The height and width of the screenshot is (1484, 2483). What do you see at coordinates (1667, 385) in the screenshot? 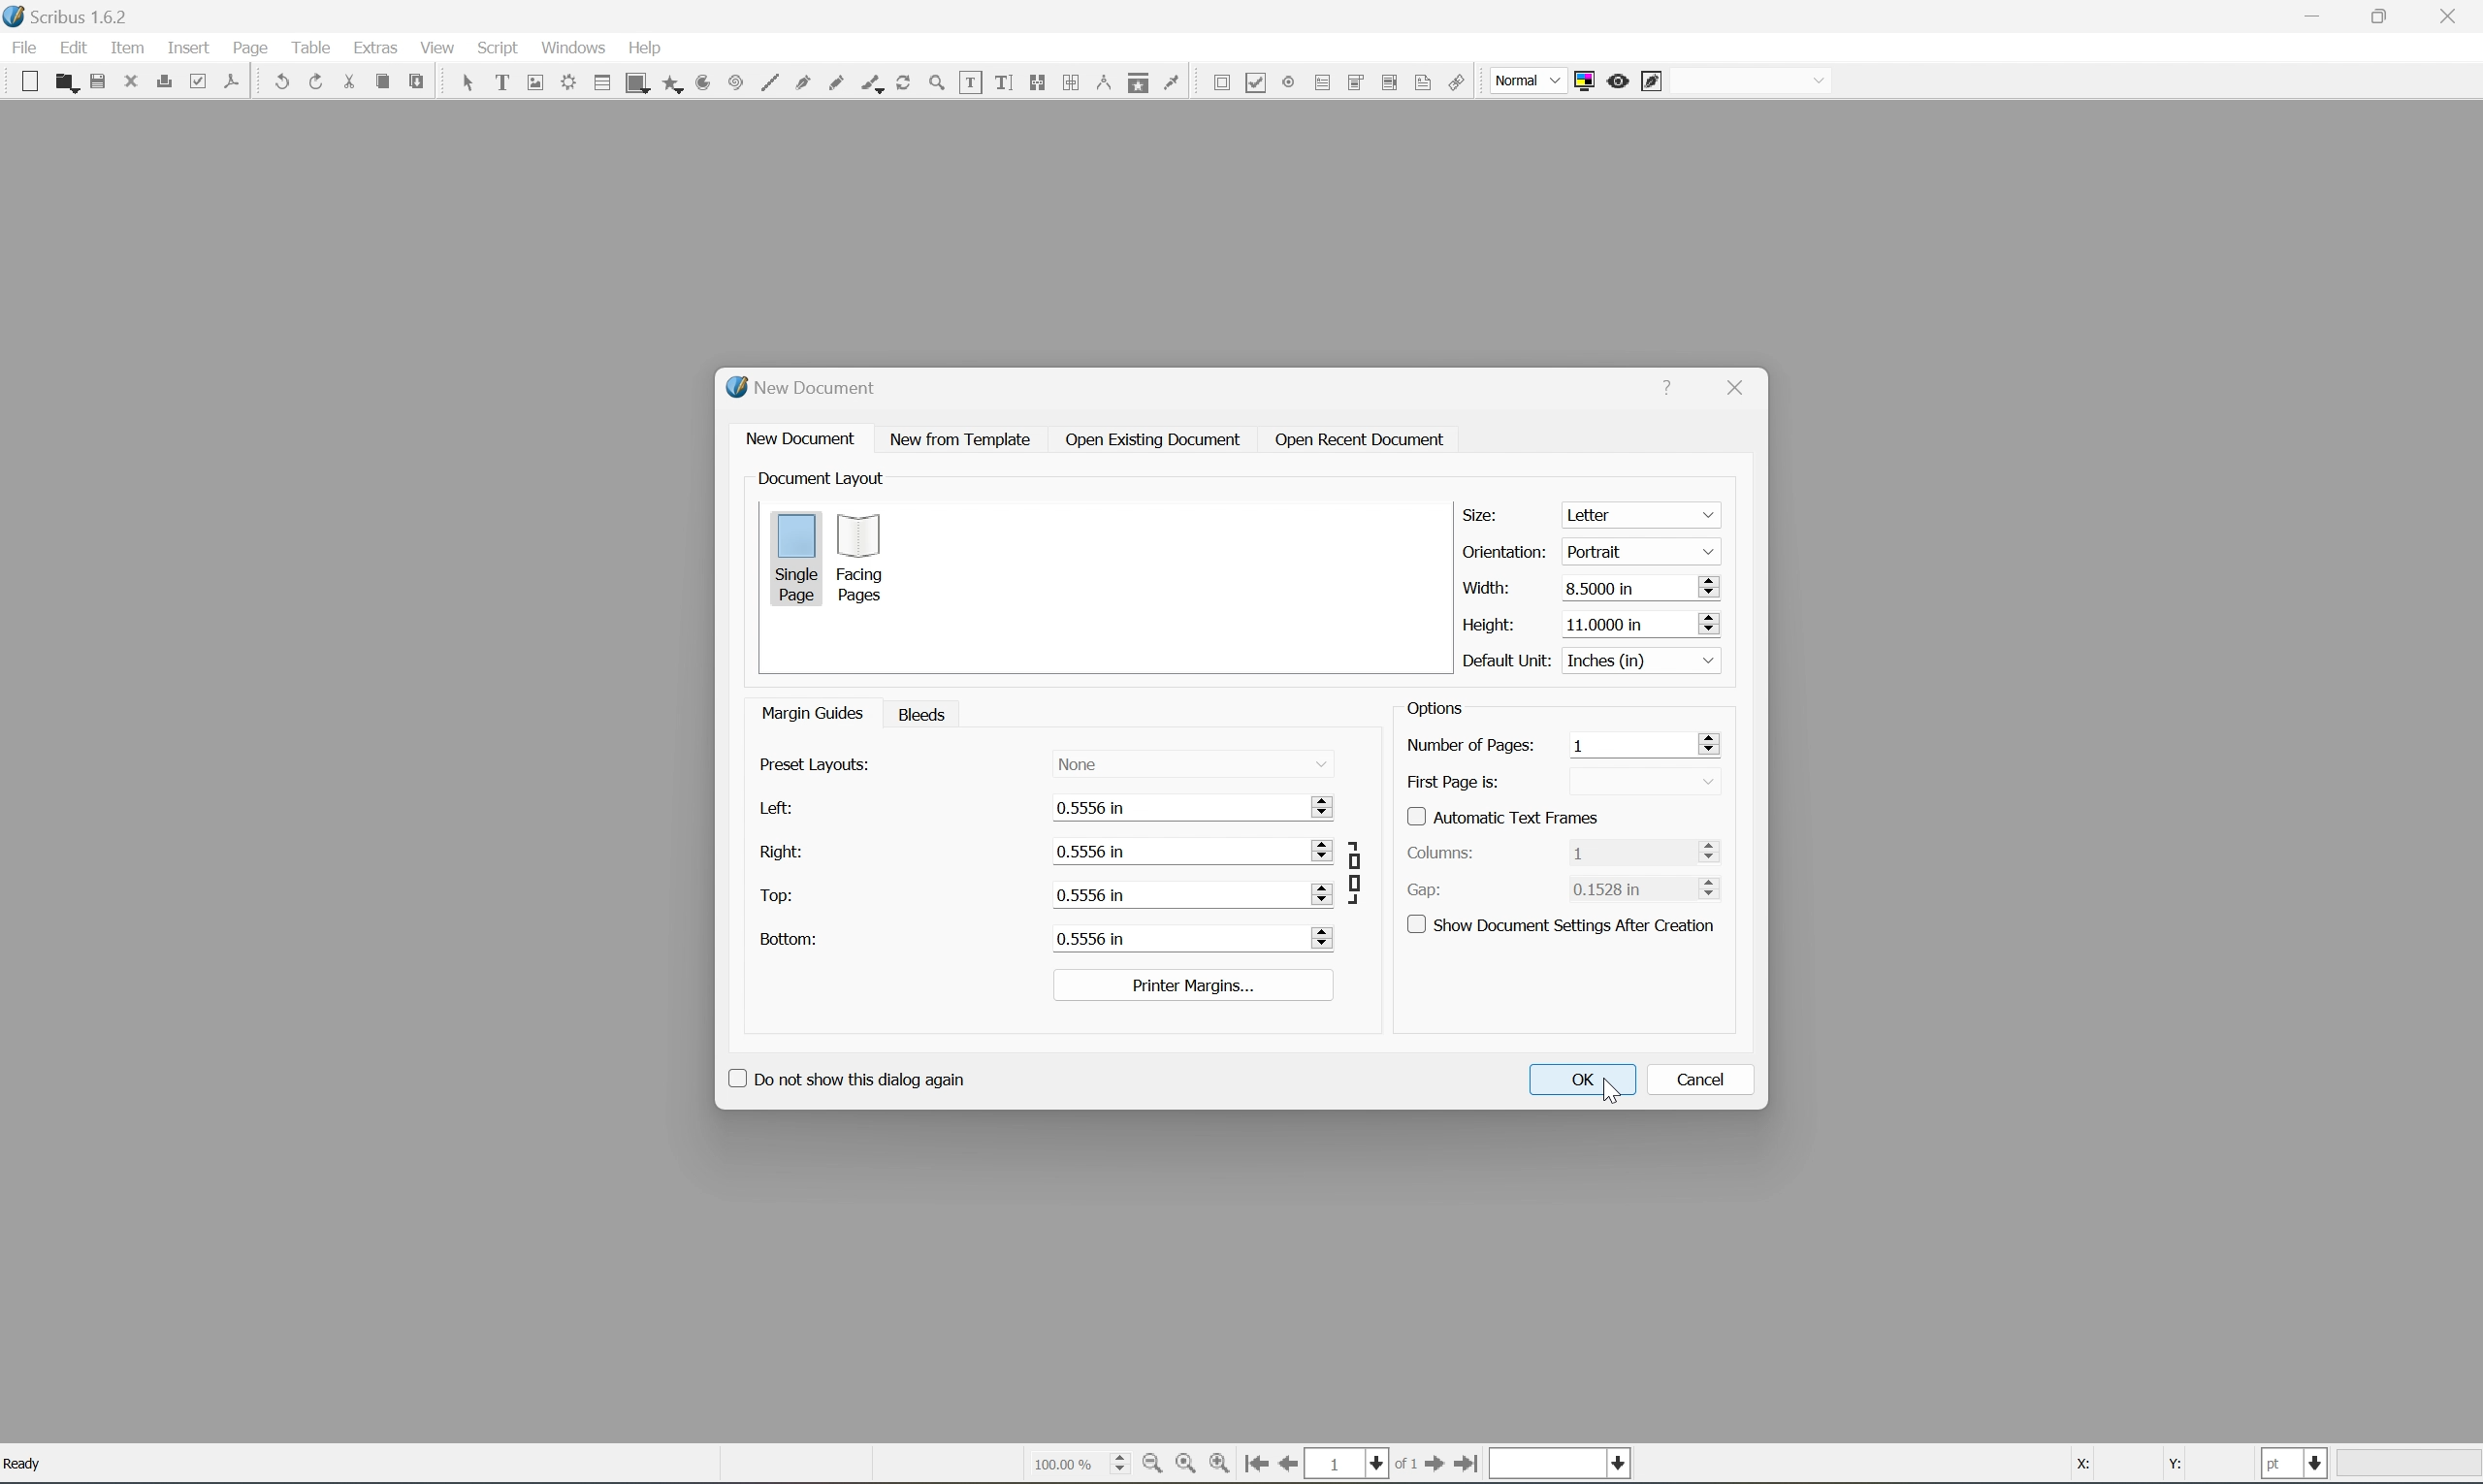
I see `help` at bounding box center [1667, 385].